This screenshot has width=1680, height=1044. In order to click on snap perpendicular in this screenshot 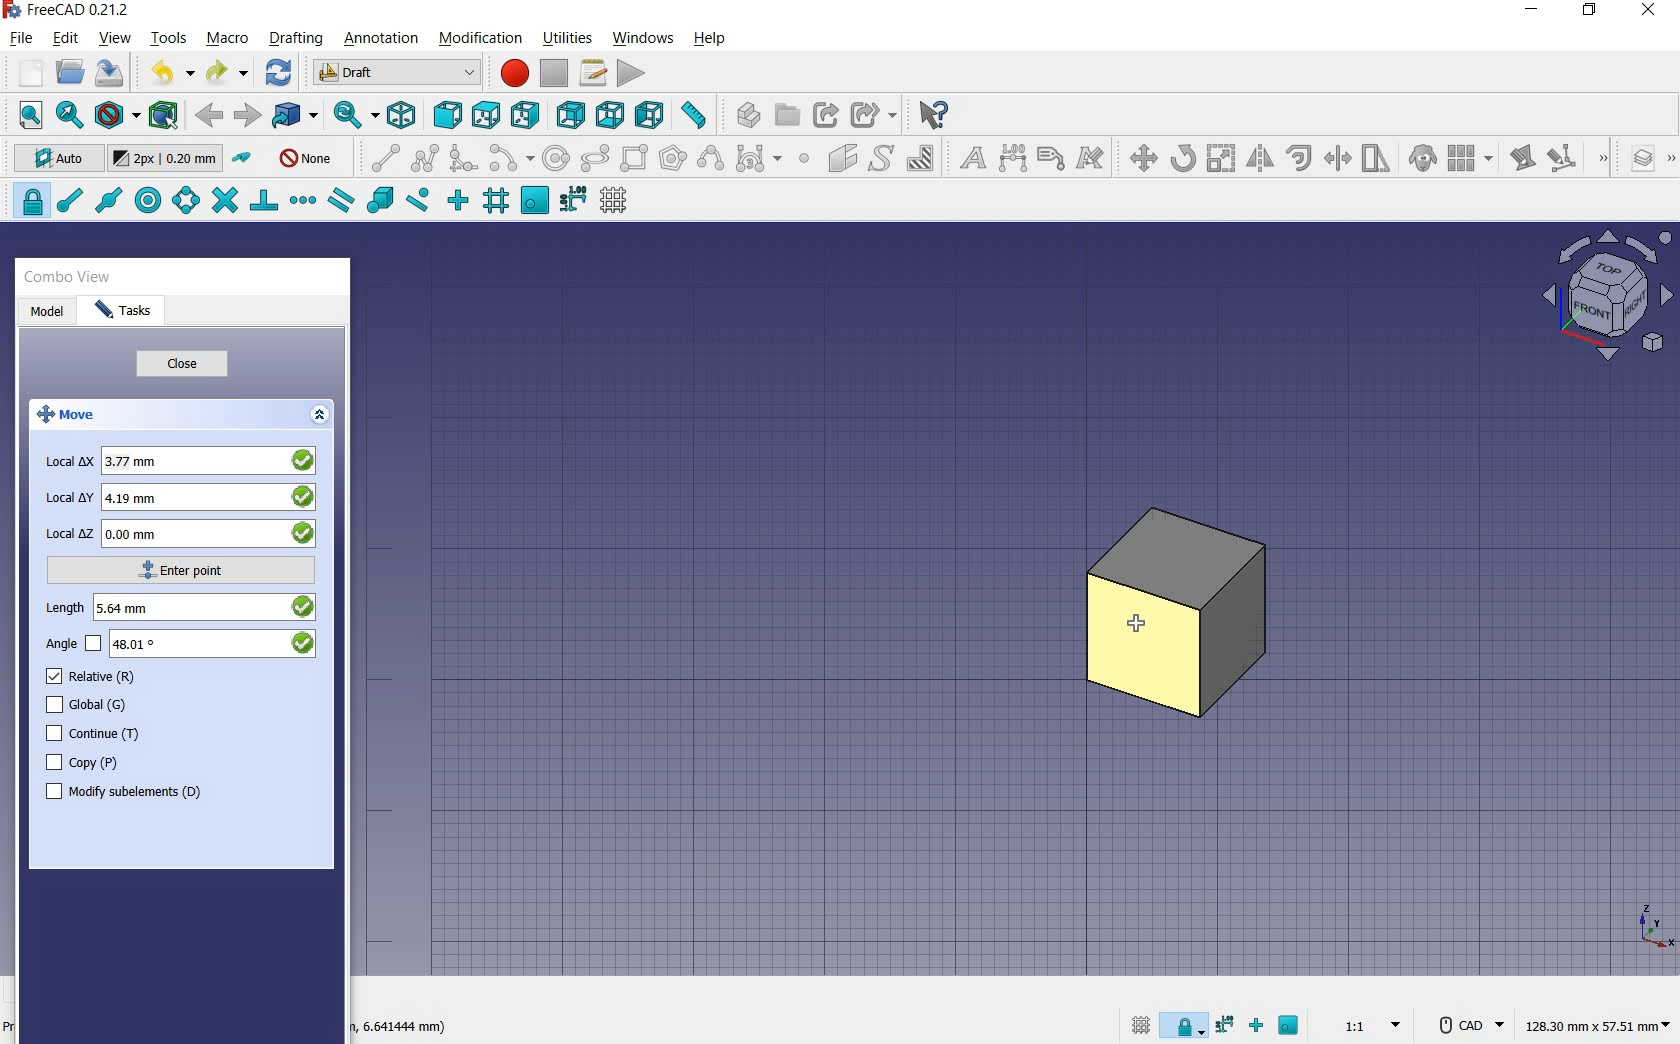, I will do `click(265, 201)`.